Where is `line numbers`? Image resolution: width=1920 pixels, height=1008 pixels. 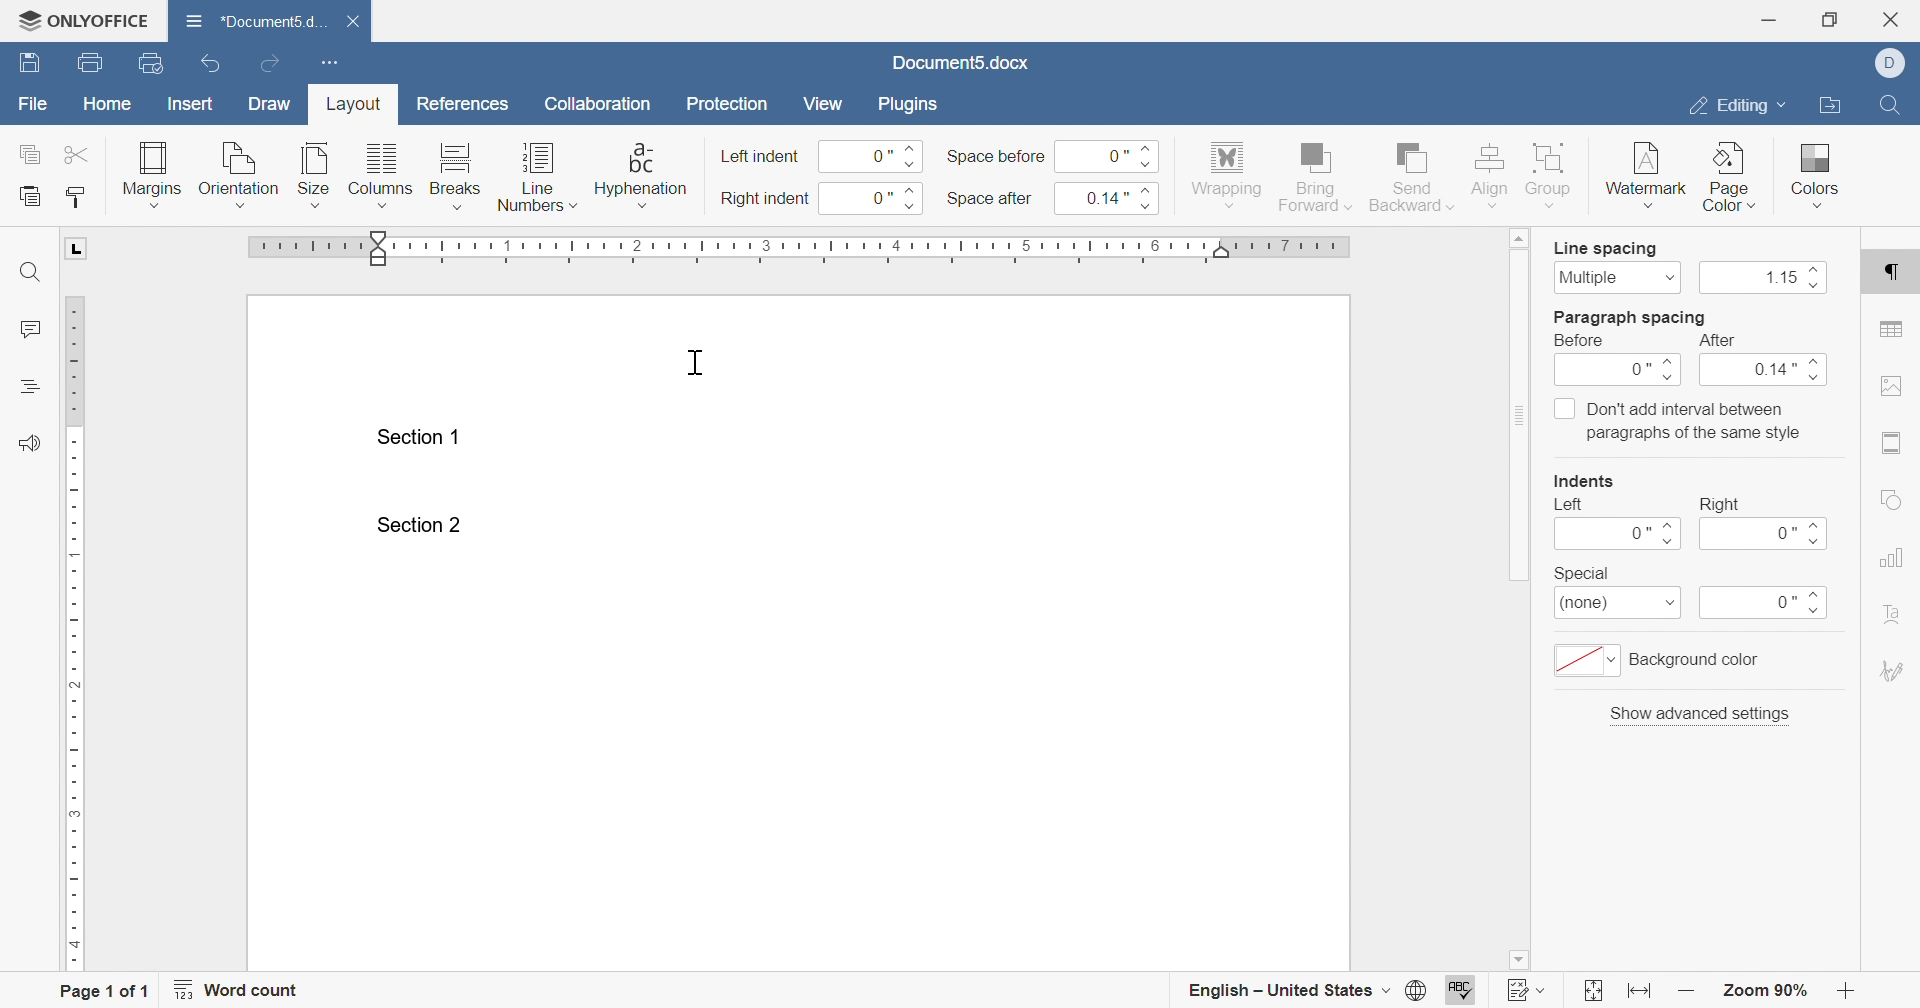 line numbers is located at coordinates (537, 176).